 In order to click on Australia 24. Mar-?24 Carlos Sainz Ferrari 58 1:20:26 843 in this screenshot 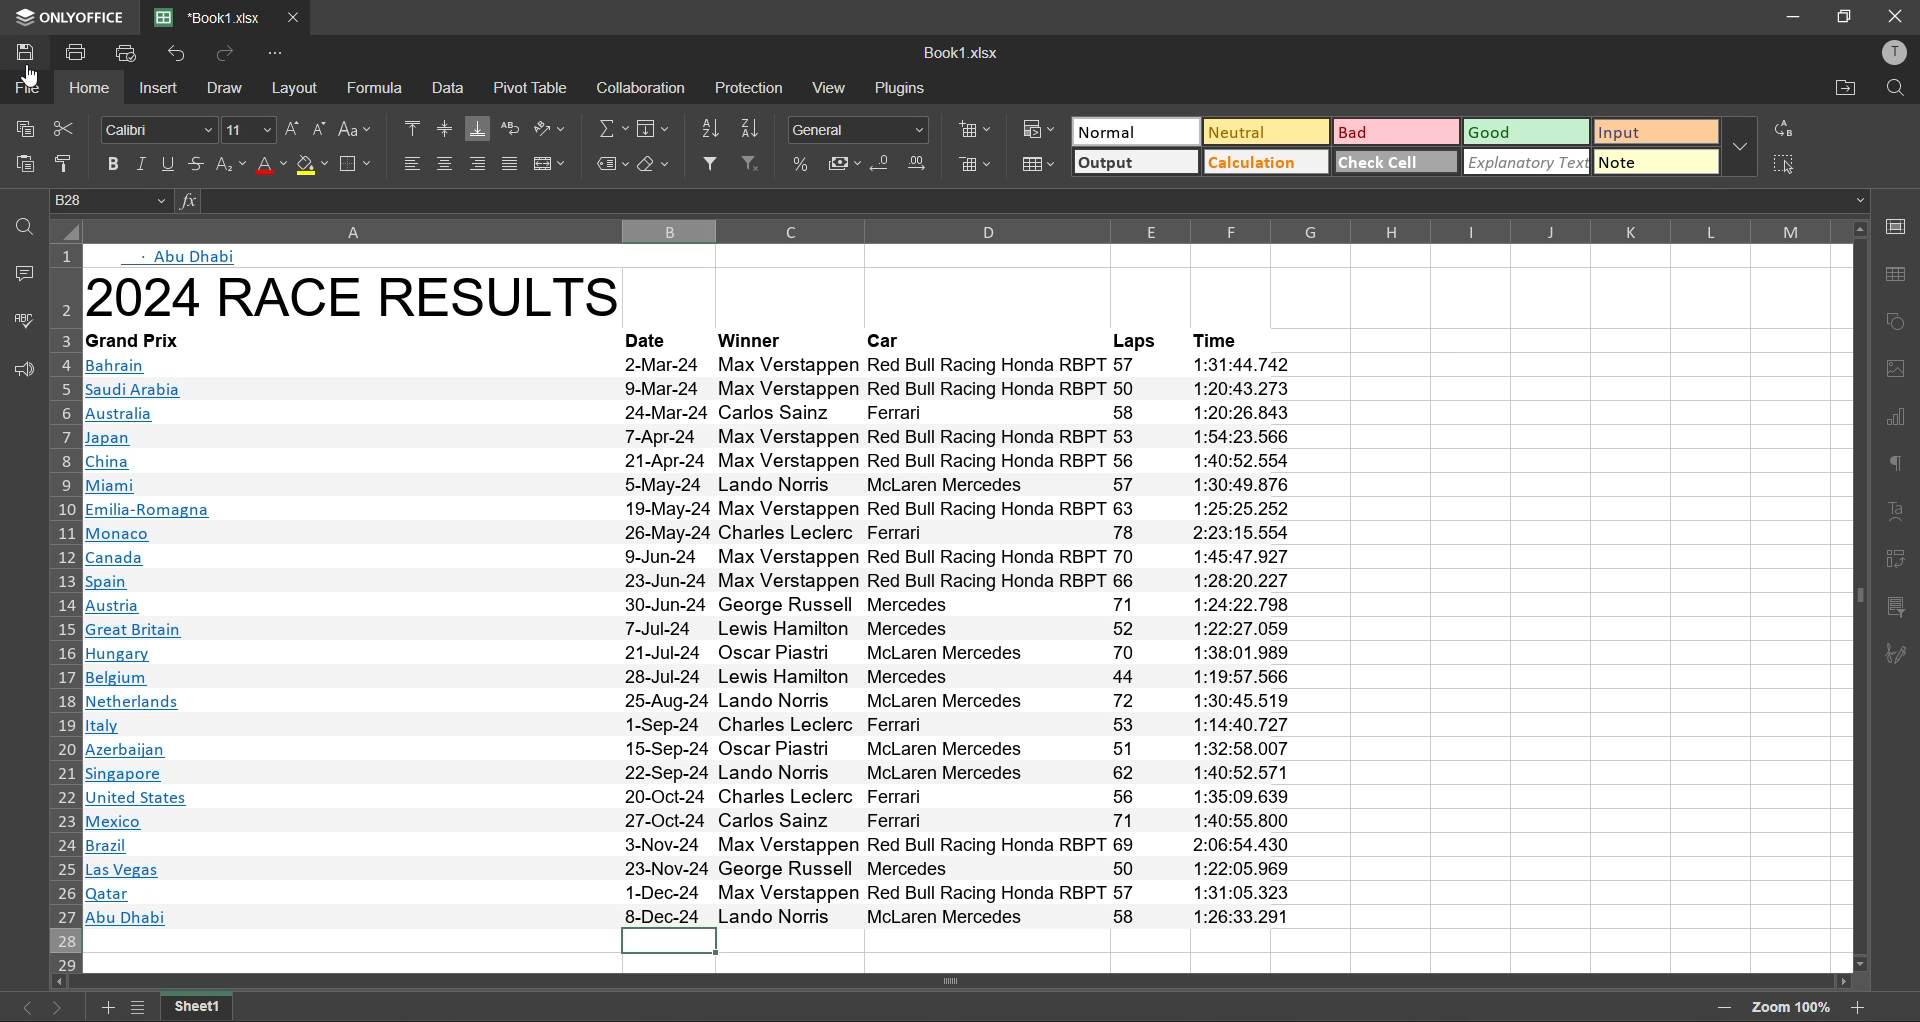, I will do `click(689, 415)`.